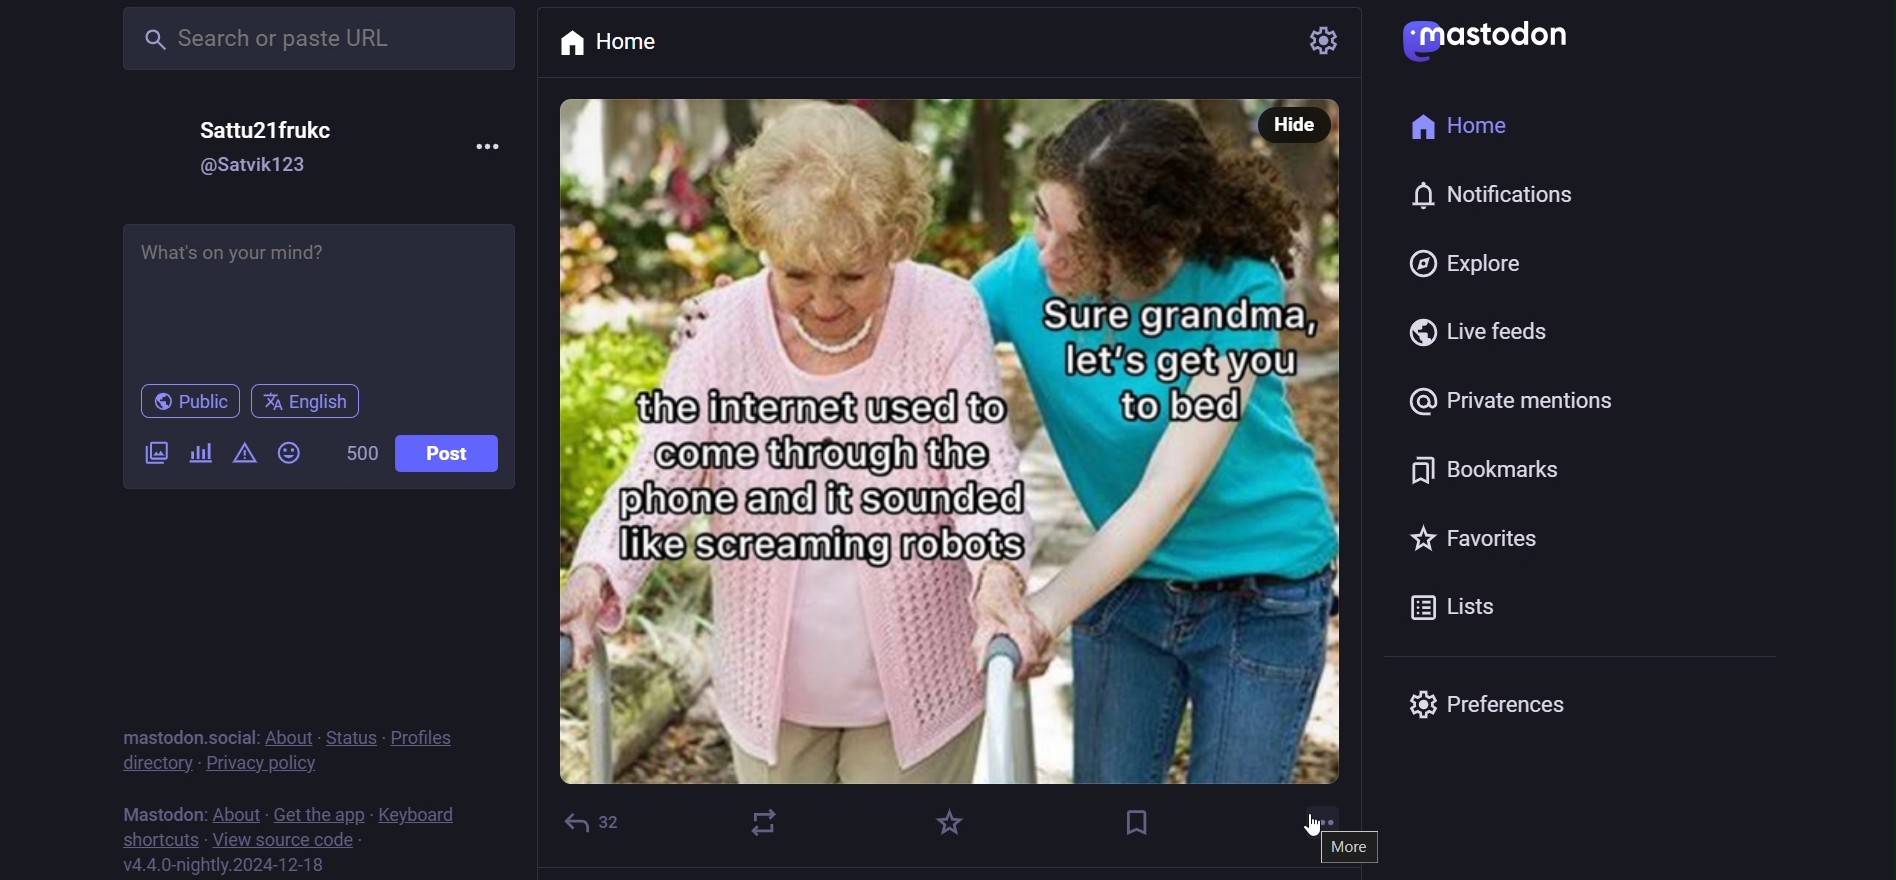 Image resolution: width=1896 pixels, height=880 pixels. What do you see at coordinates (1500, 705) in the screenshot?
I see `preferences` at bounding box center [1500, 705].